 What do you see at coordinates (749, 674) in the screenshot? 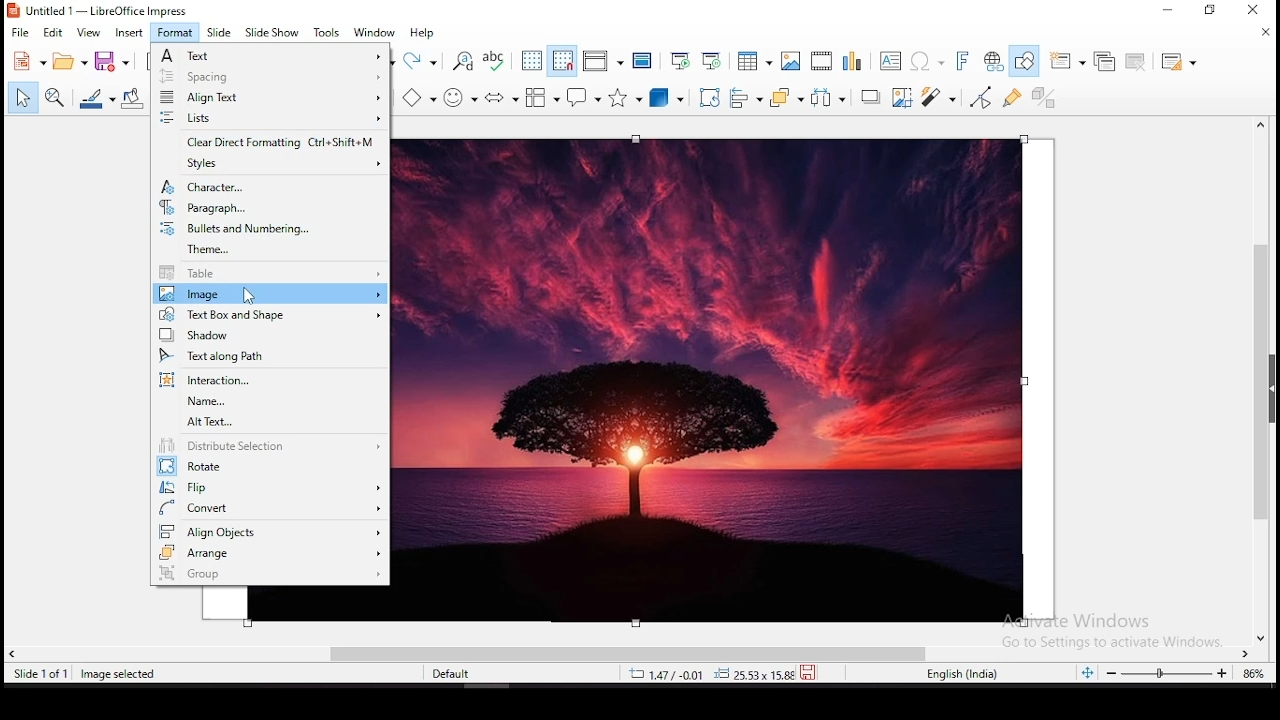
I see `0.00x0.00` at bounding box center [749, 674].